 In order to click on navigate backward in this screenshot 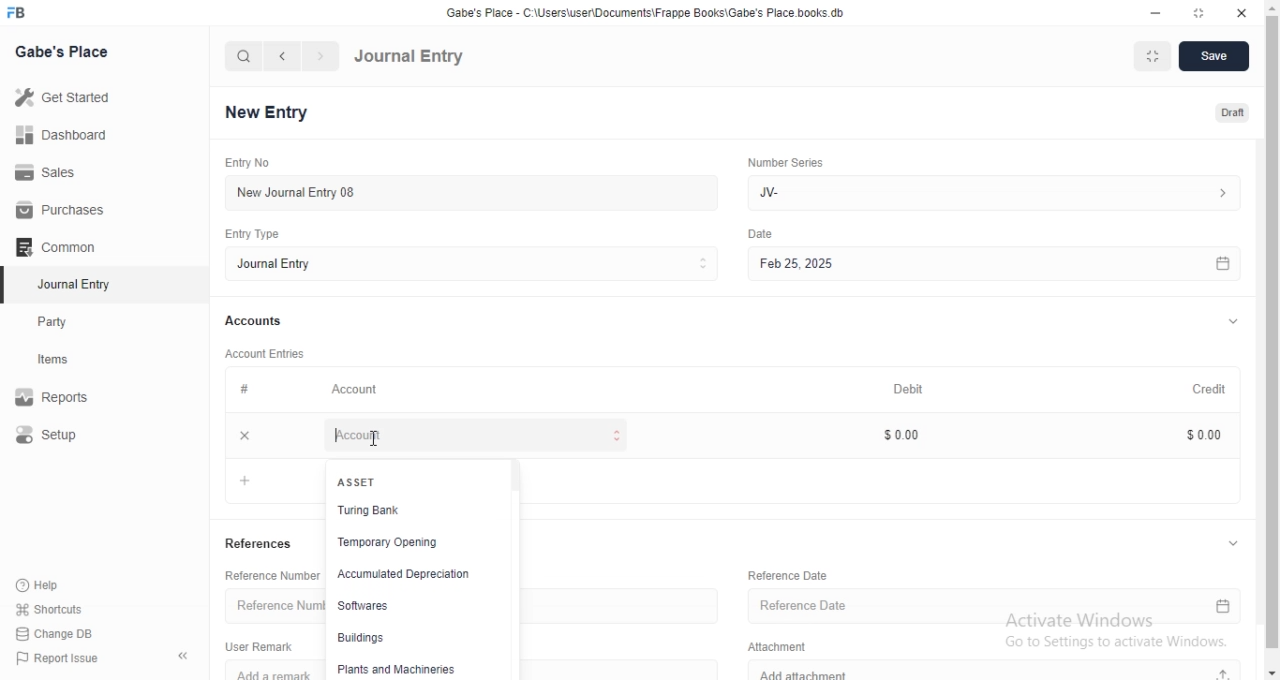, I will do `click(285, 56)`.